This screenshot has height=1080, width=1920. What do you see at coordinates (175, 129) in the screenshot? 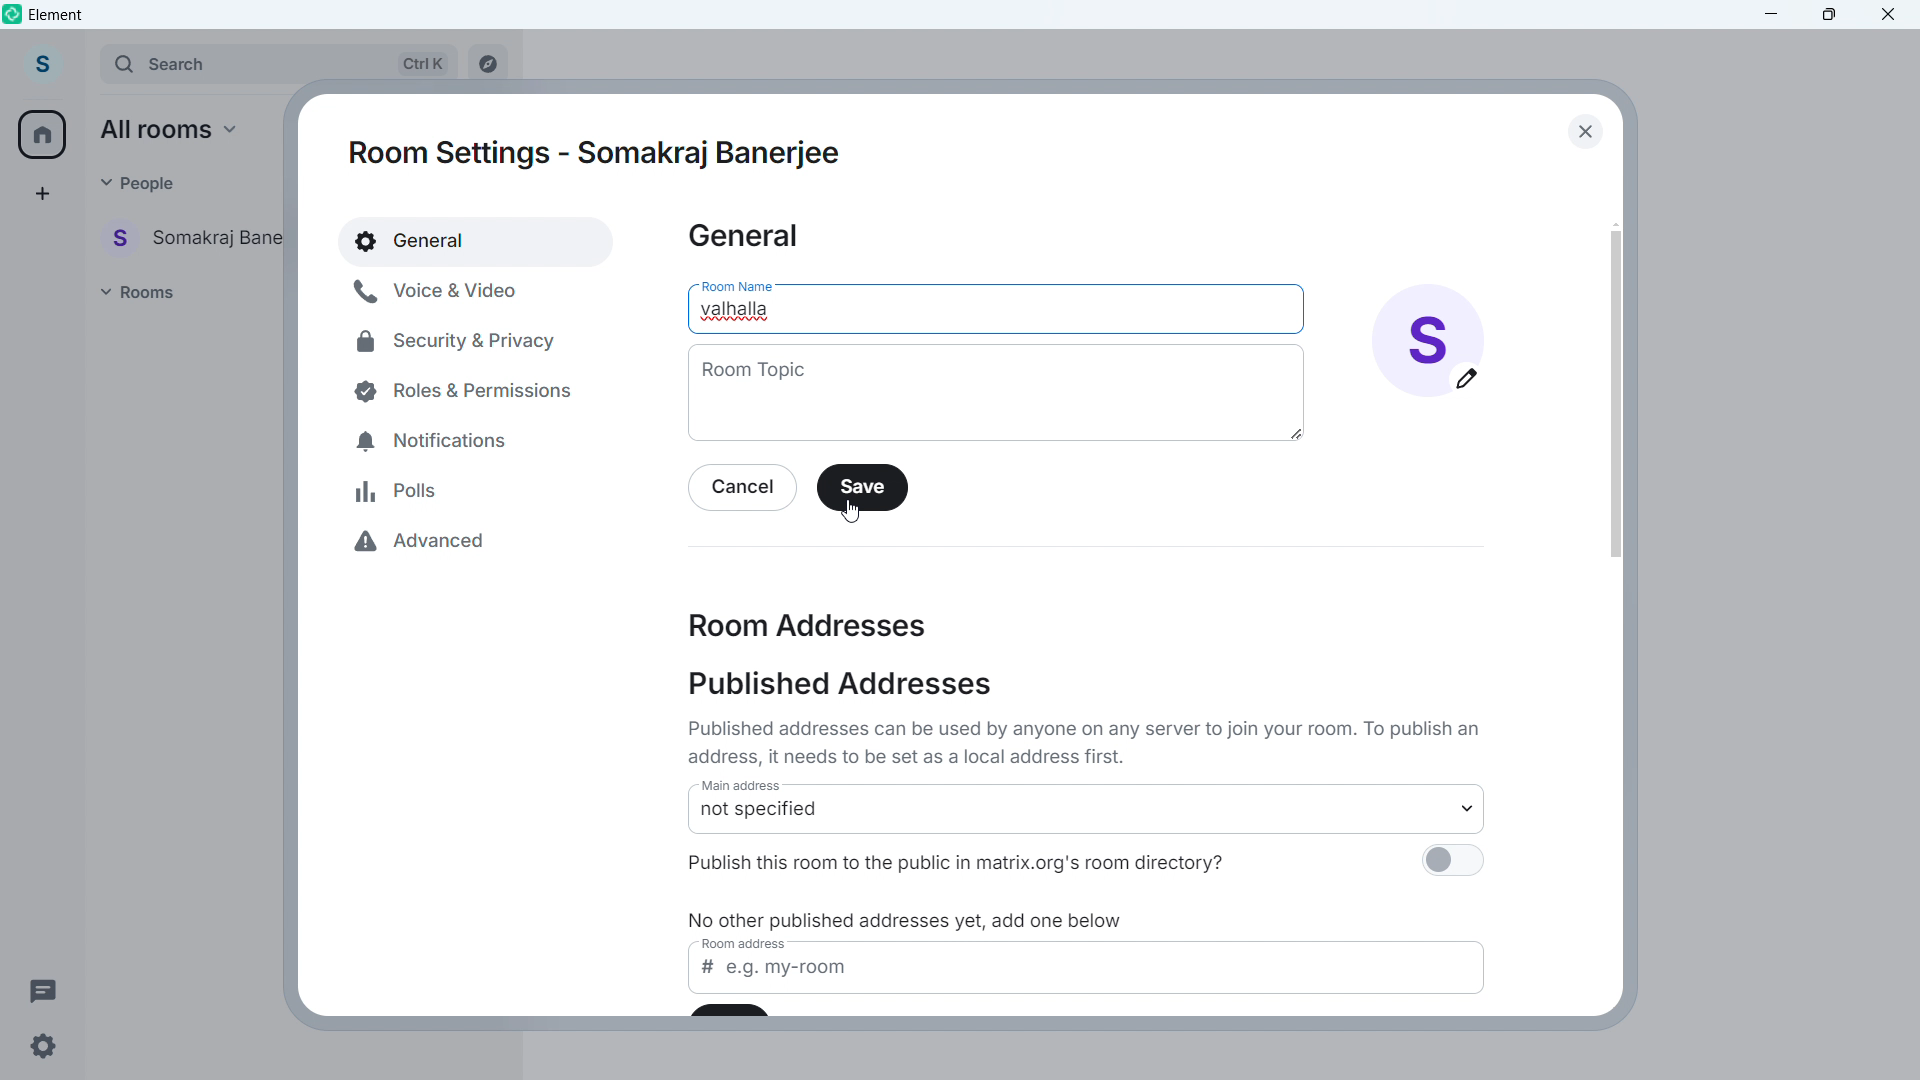
I see `all rooms` at bounding box center [175, 129].